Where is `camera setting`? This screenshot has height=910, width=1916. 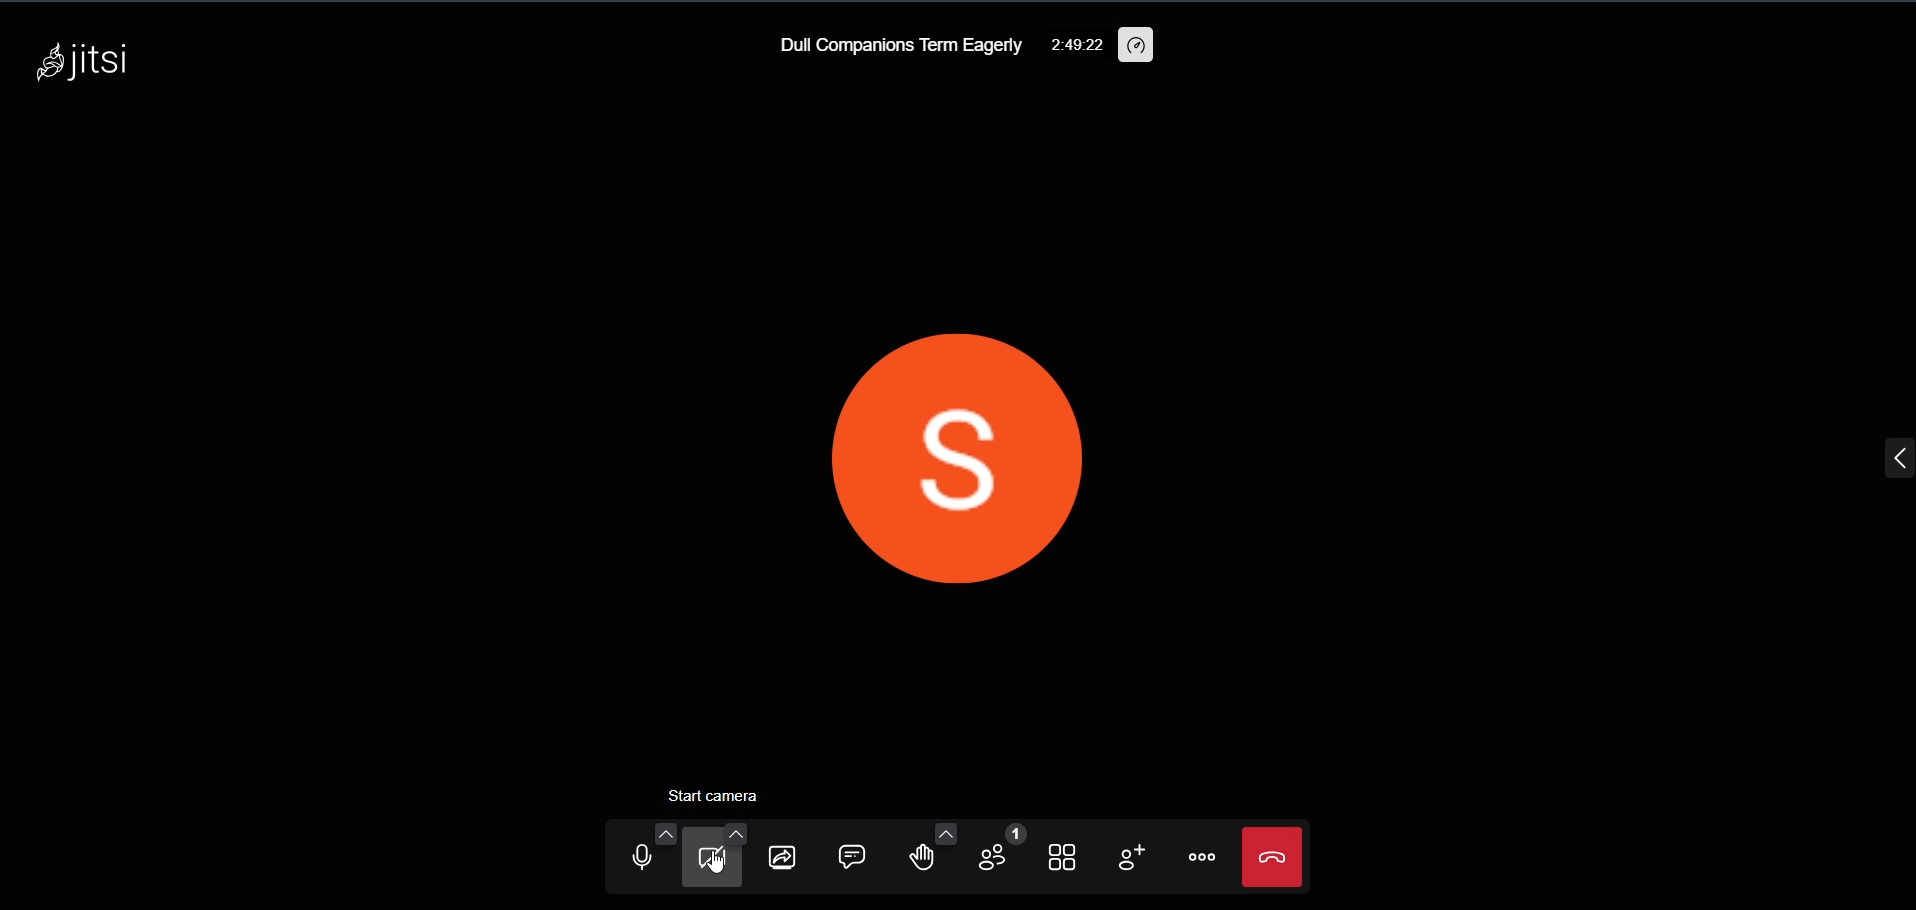 camera setting is located at coordinates (728, 833).